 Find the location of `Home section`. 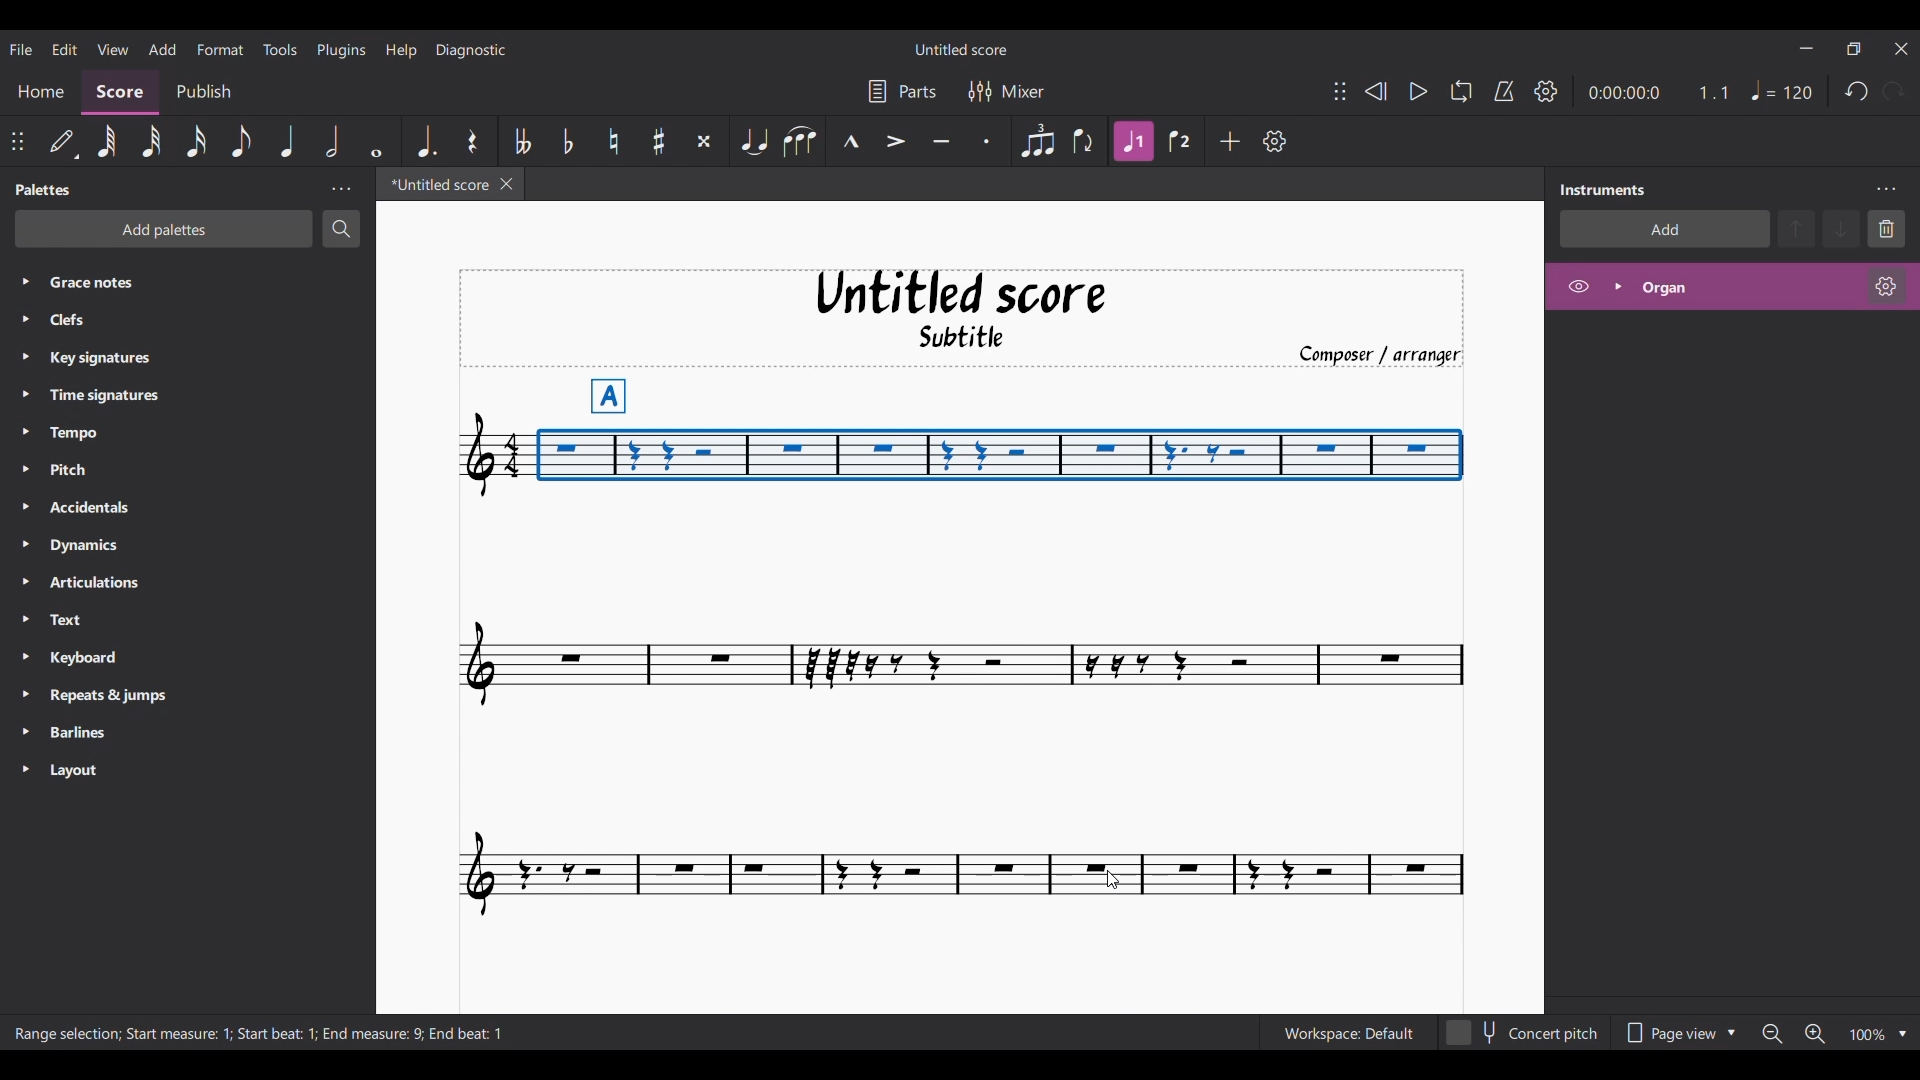

Home section is located at coordinates (42, 89).